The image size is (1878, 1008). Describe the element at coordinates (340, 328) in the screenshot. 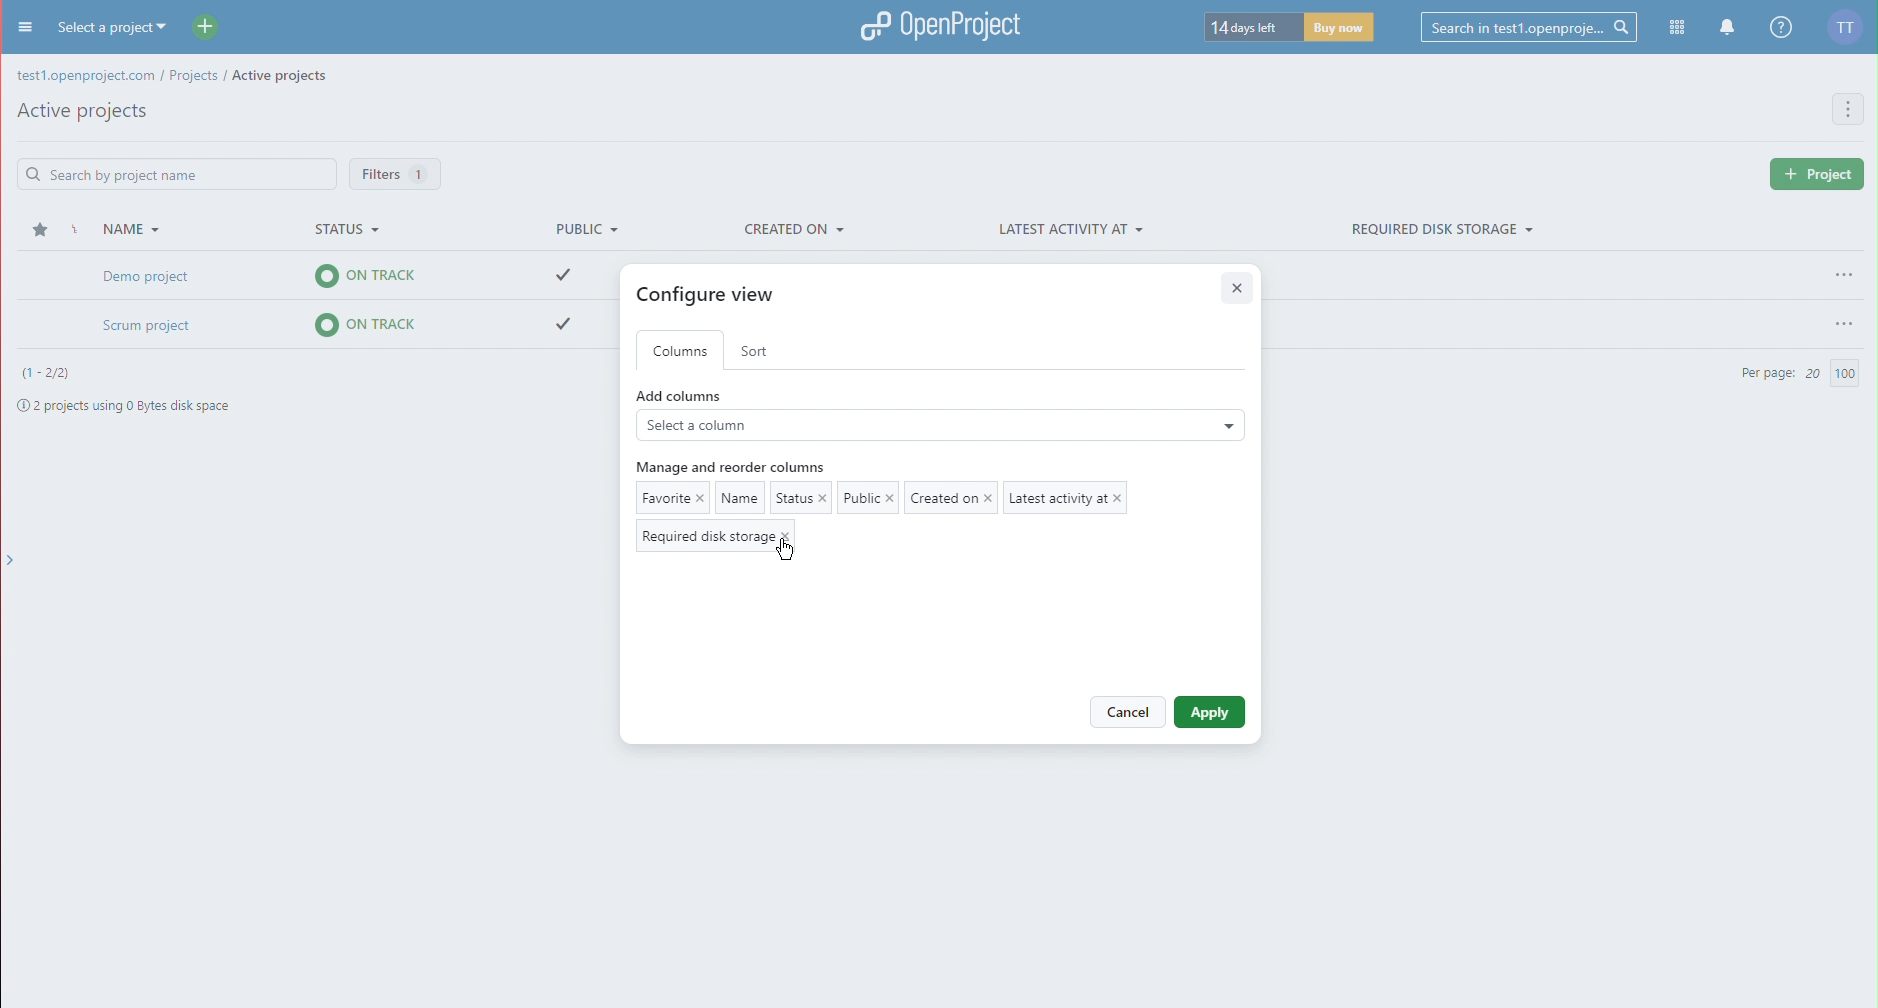

I see `Scrum project` at that location.